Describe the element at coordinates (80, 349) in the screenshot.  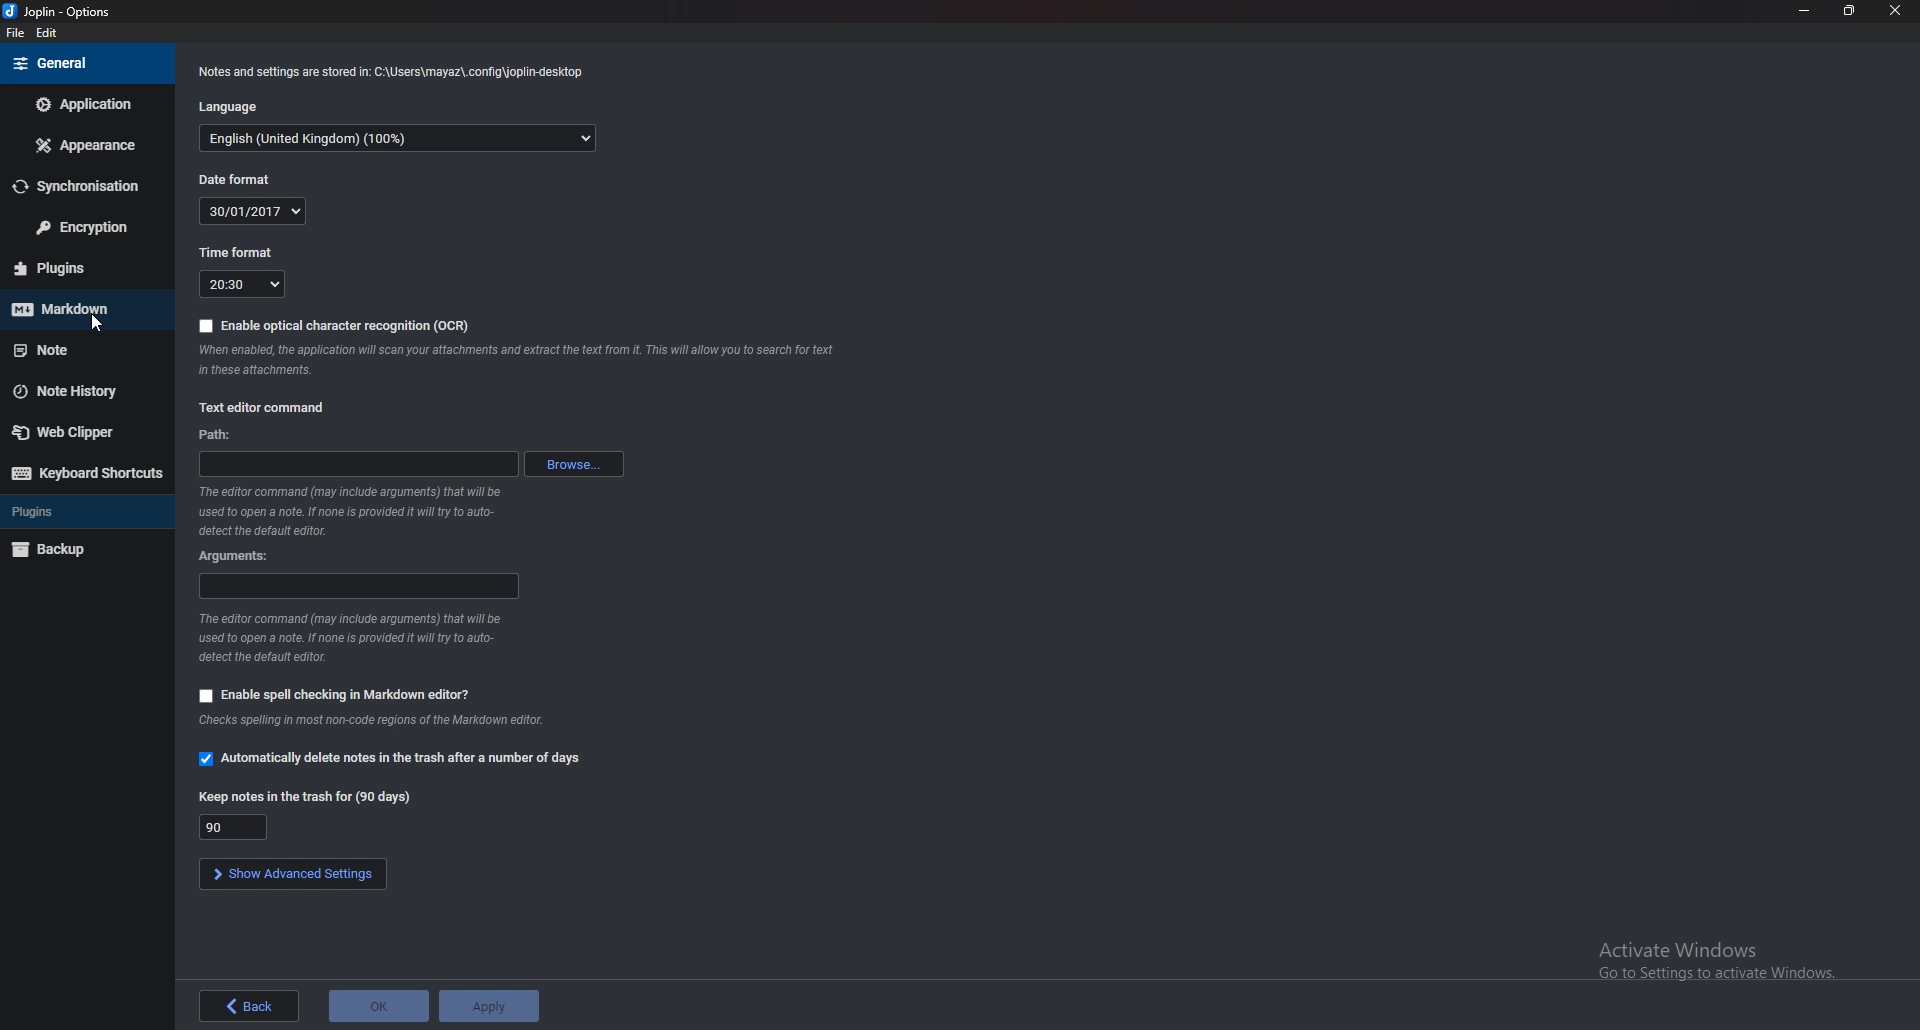
I see `note` at that location.